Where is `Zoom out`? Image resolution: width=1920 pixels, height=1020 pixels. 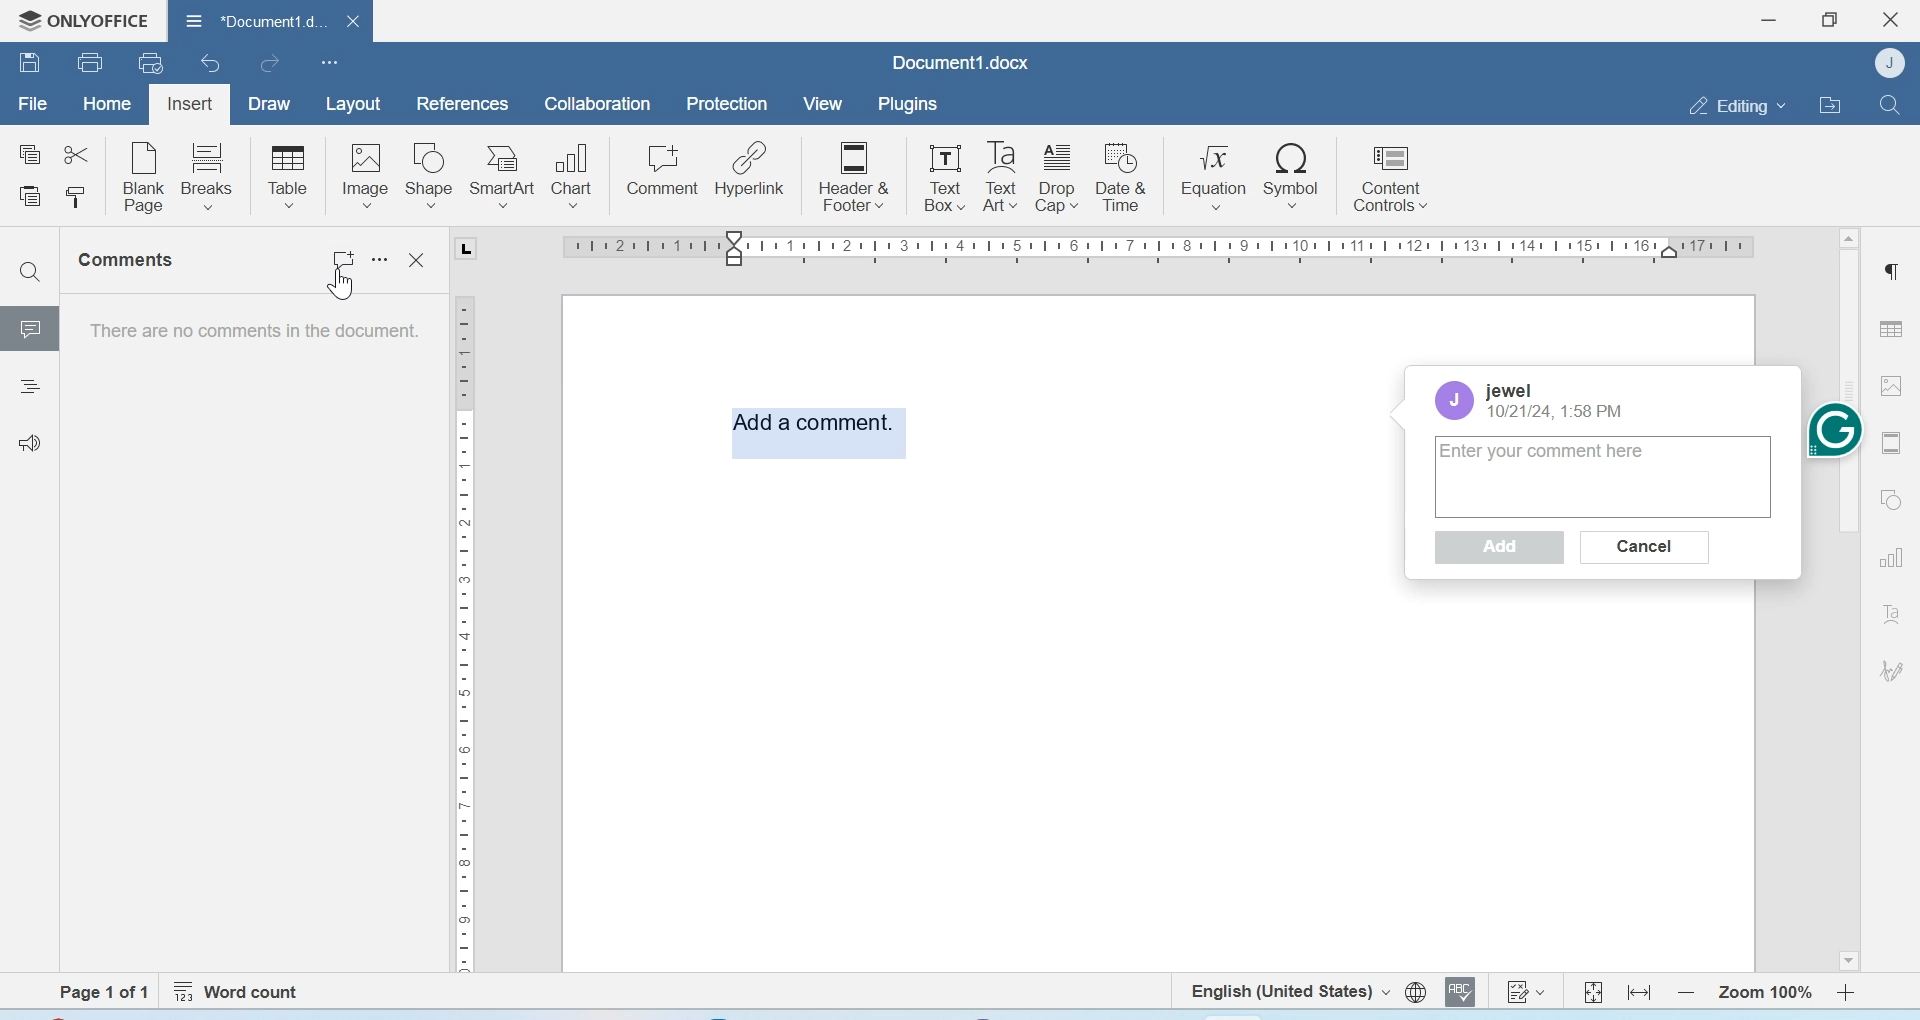
Zoom out is located at coordinates (1686, 992).